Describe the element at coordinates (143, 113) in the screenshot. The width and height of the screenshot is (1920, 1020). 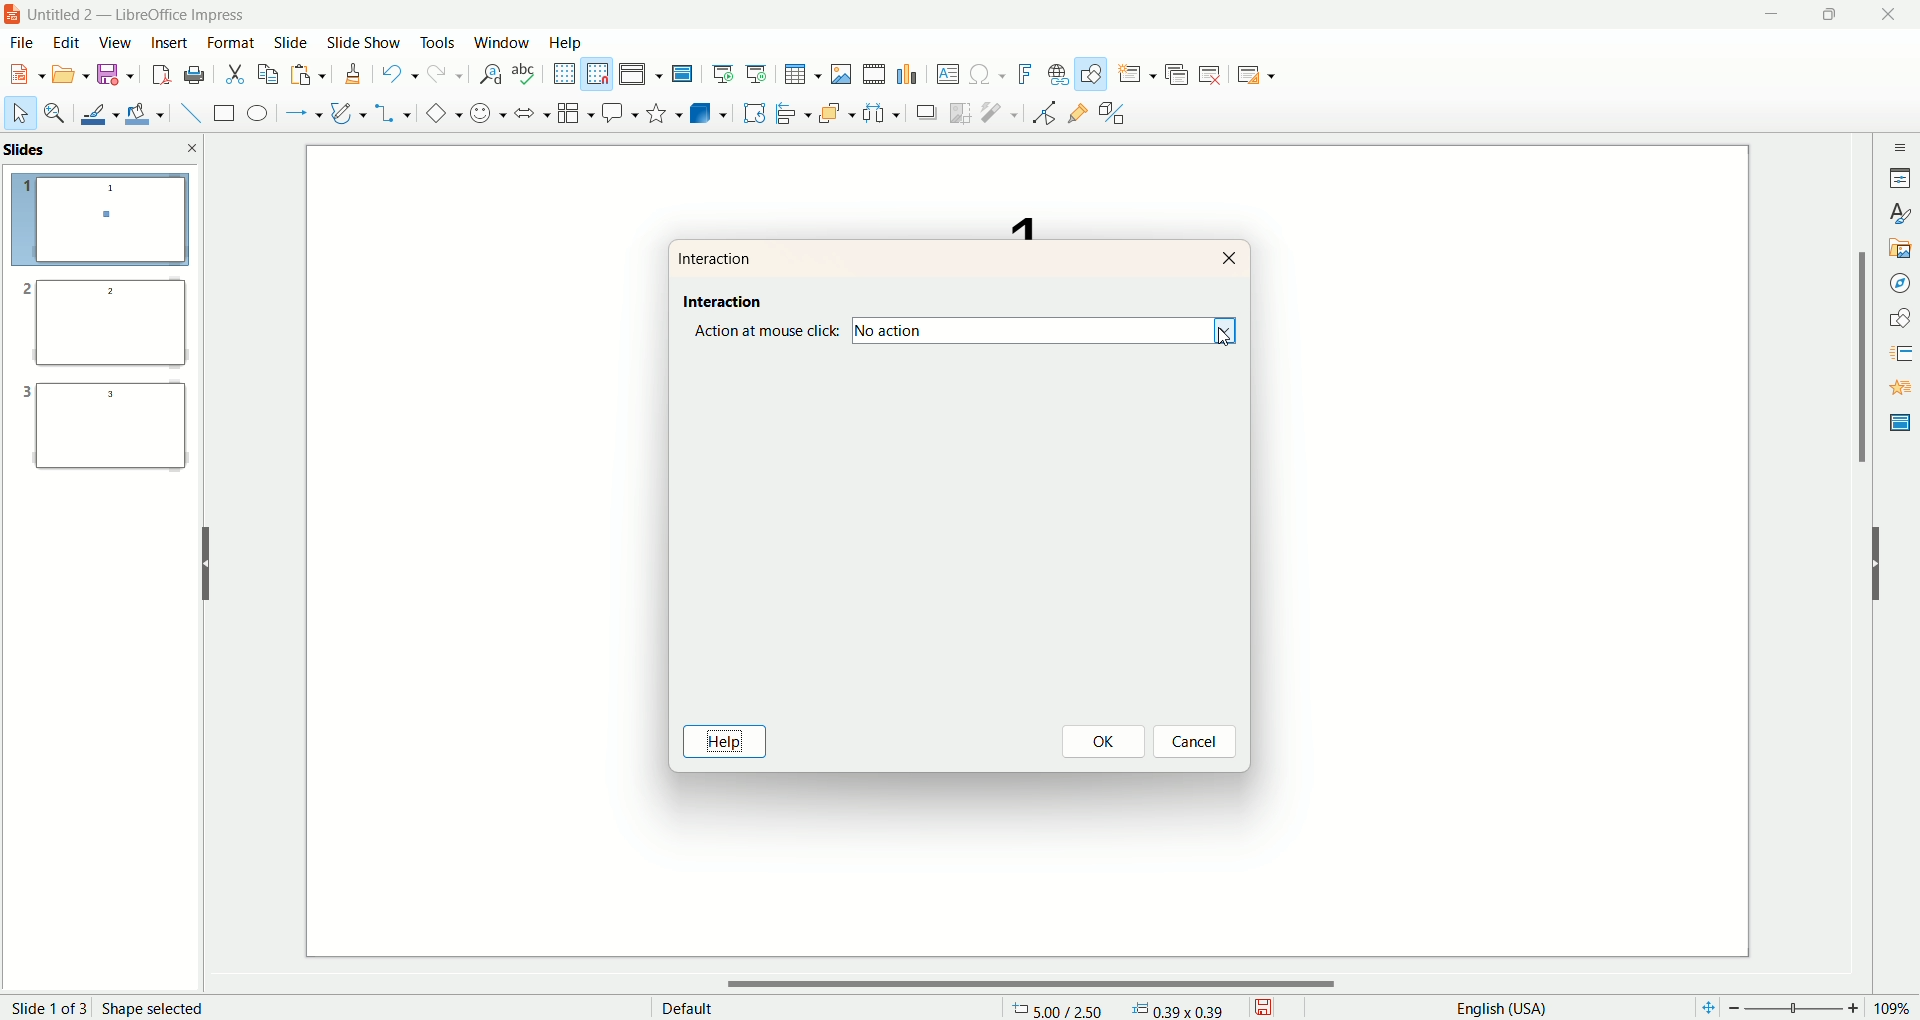
I see `fill color` at that location.